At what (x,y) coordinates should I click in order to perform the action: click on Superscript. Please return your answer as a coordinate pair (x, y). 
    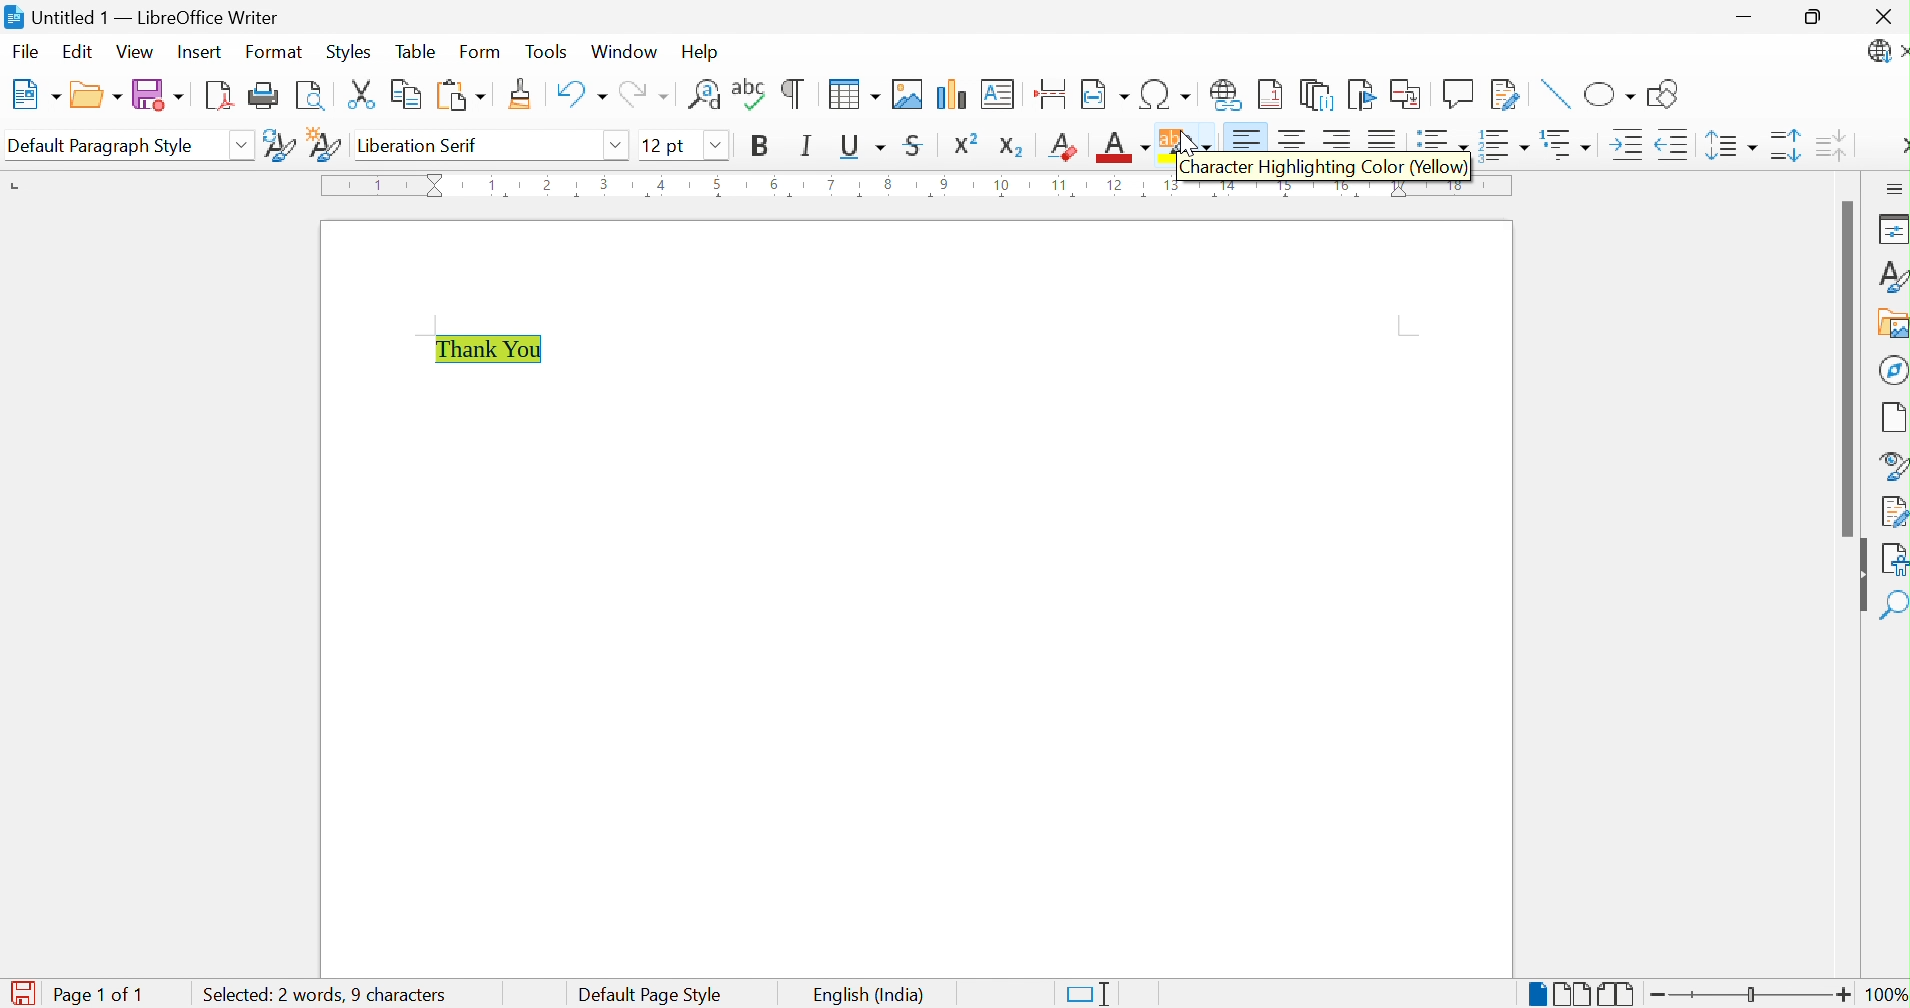
    Looking at the image, I should click on (966, 144).